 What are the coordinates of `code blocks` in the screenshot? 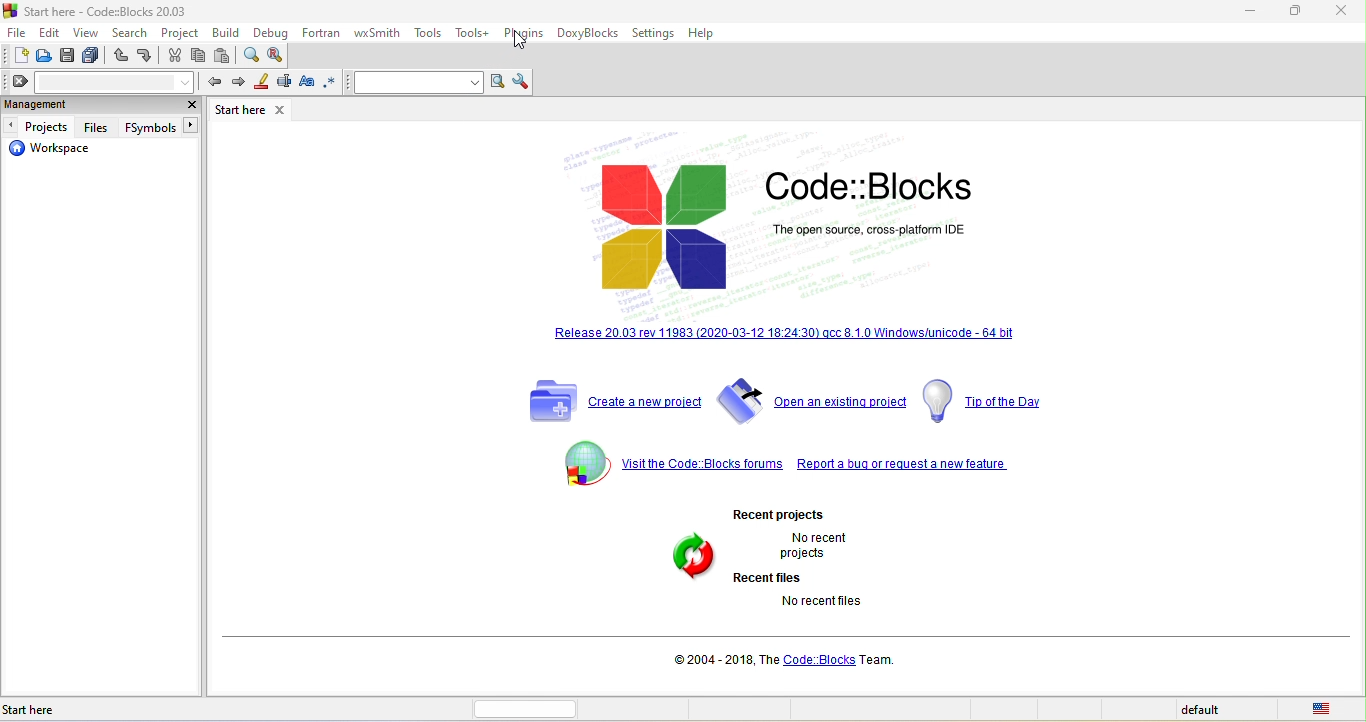 It's located at (783, 217).